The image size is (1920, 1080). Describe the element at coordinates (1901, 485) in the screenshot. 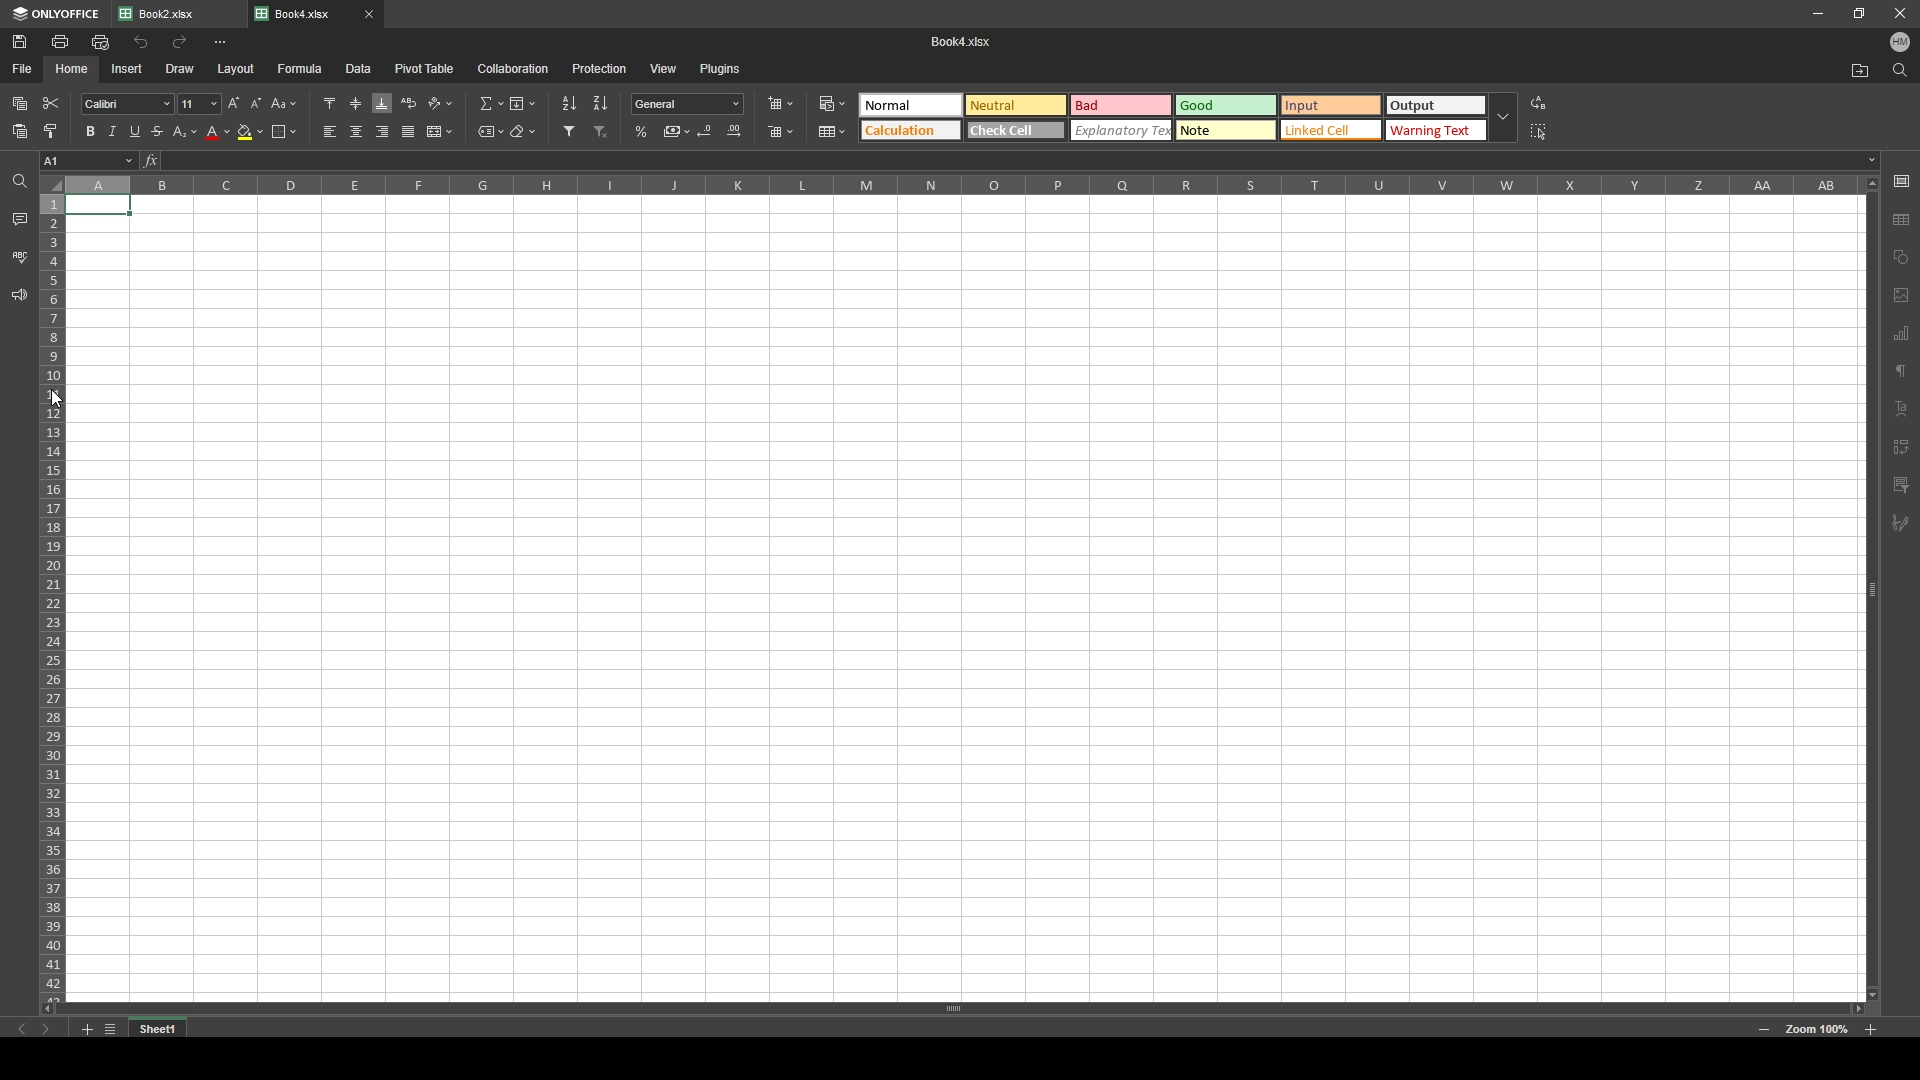

I see `filter` at that location.